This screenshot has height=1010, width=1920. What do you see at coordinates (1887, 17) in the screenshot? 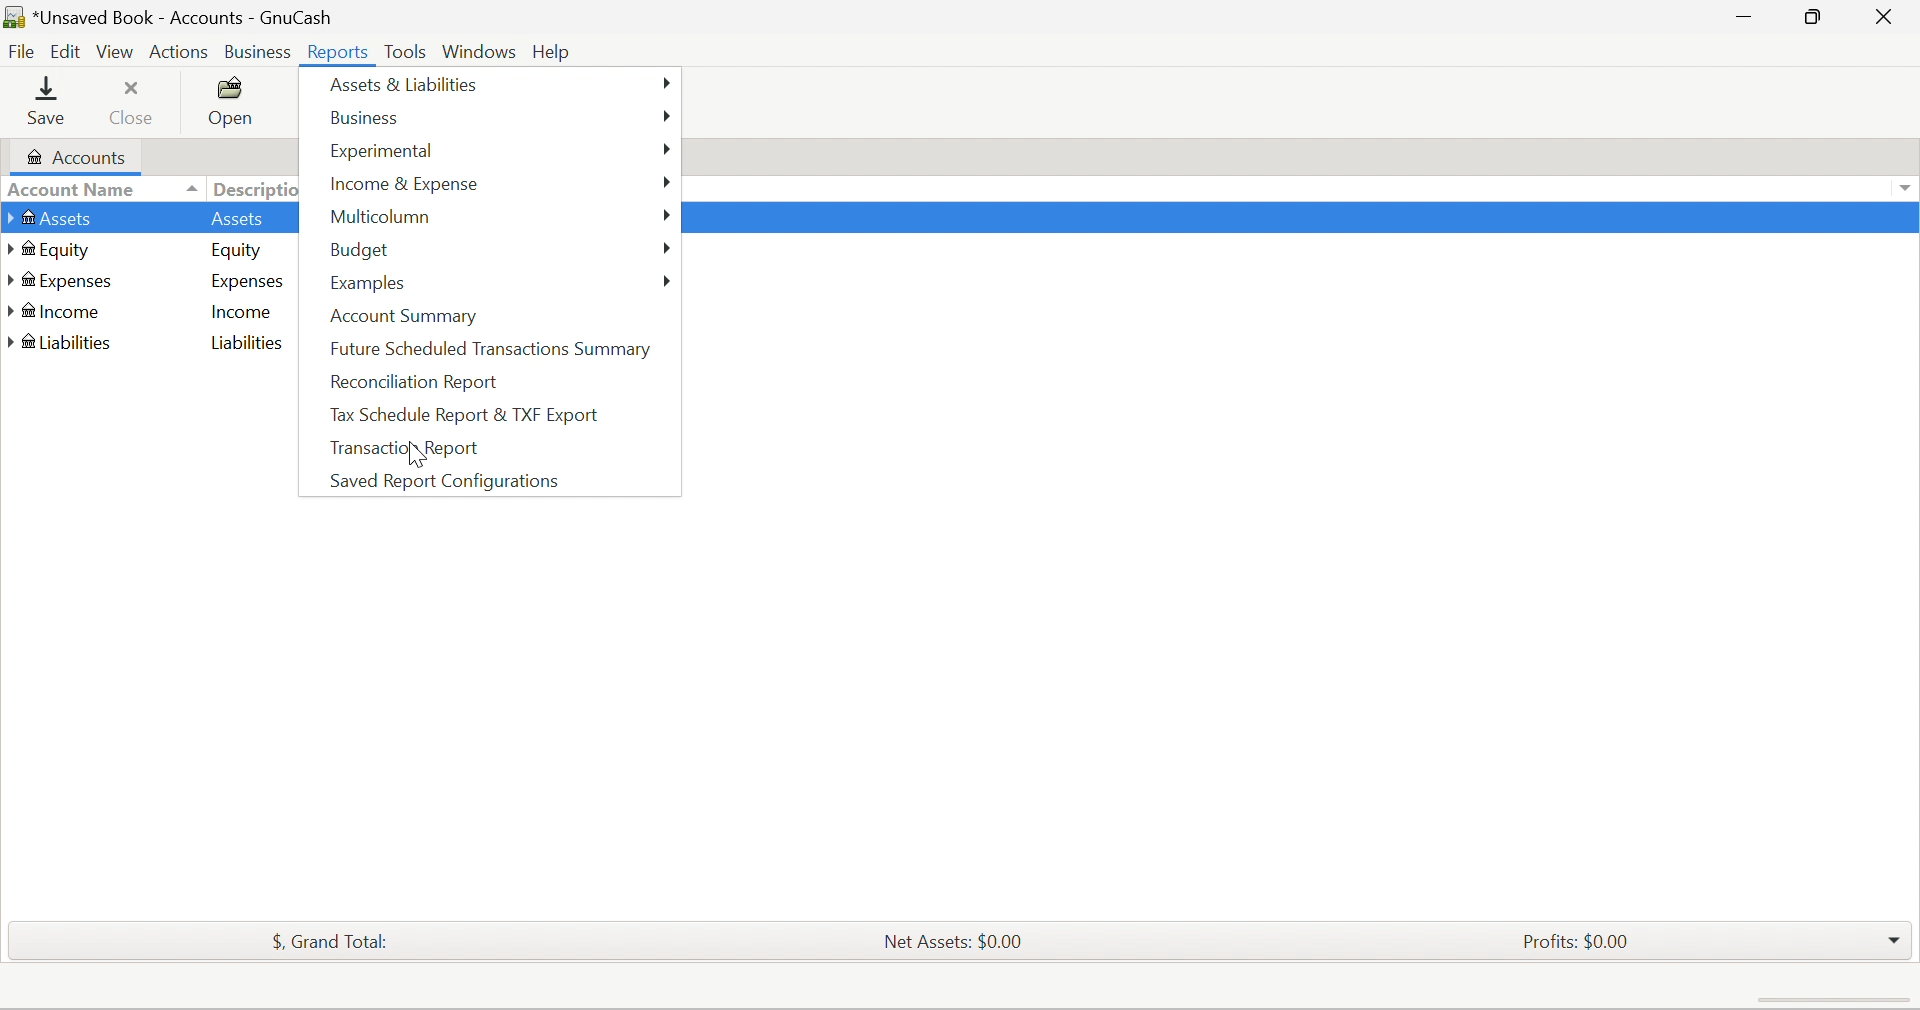
I see `Close` at bounding box center [1887, 17].